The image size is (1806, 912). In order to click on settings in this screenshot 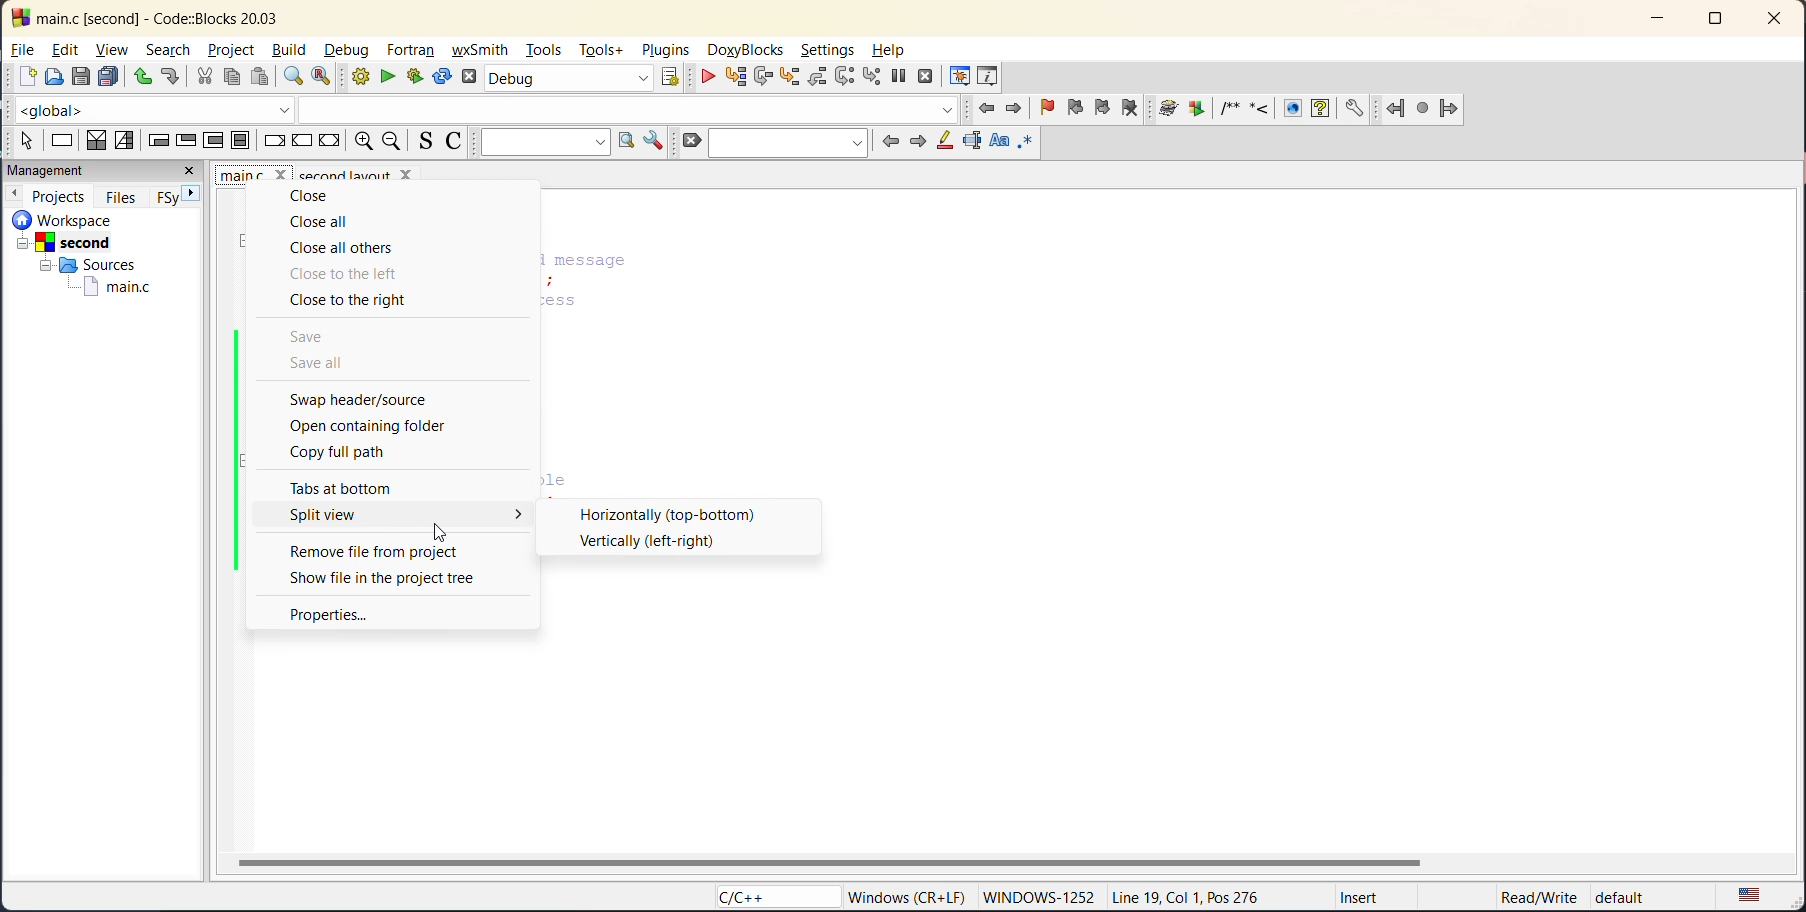, I will do `click(828, 51)`.